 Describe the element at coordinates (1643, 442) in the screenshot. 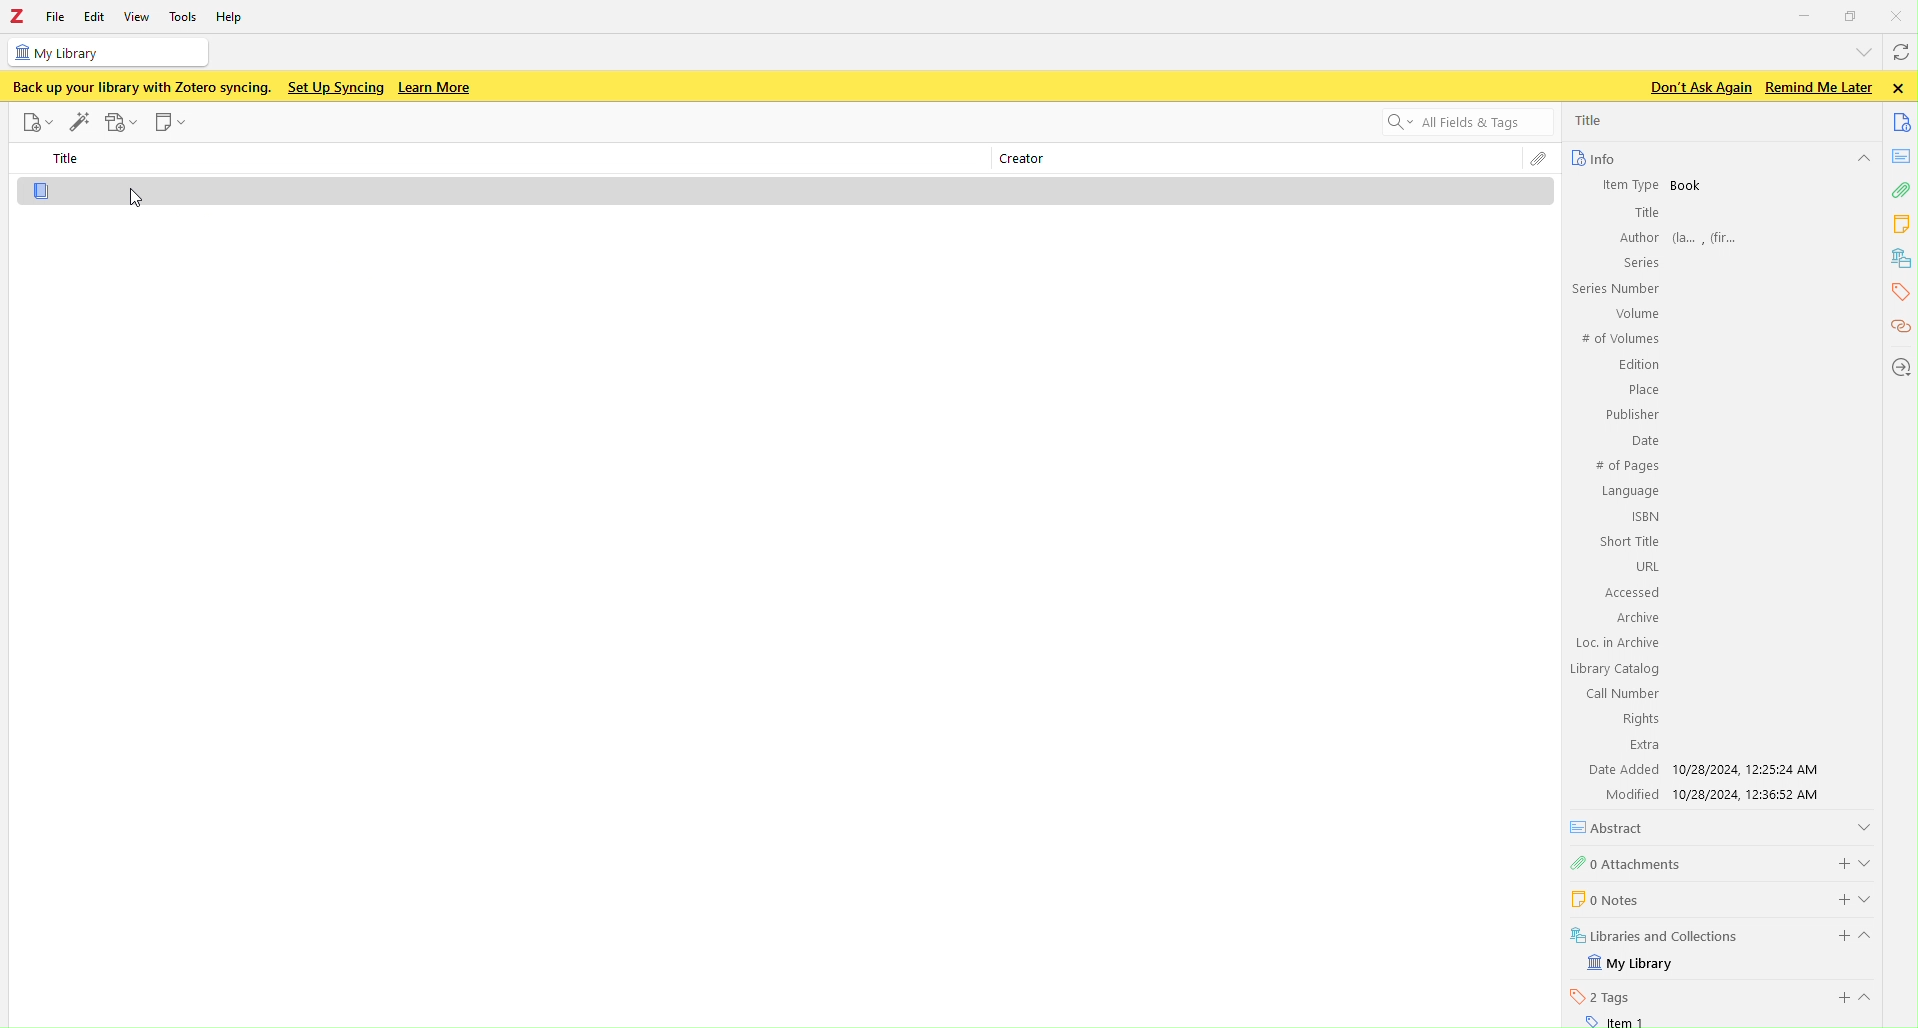

I see `Date` at that location.